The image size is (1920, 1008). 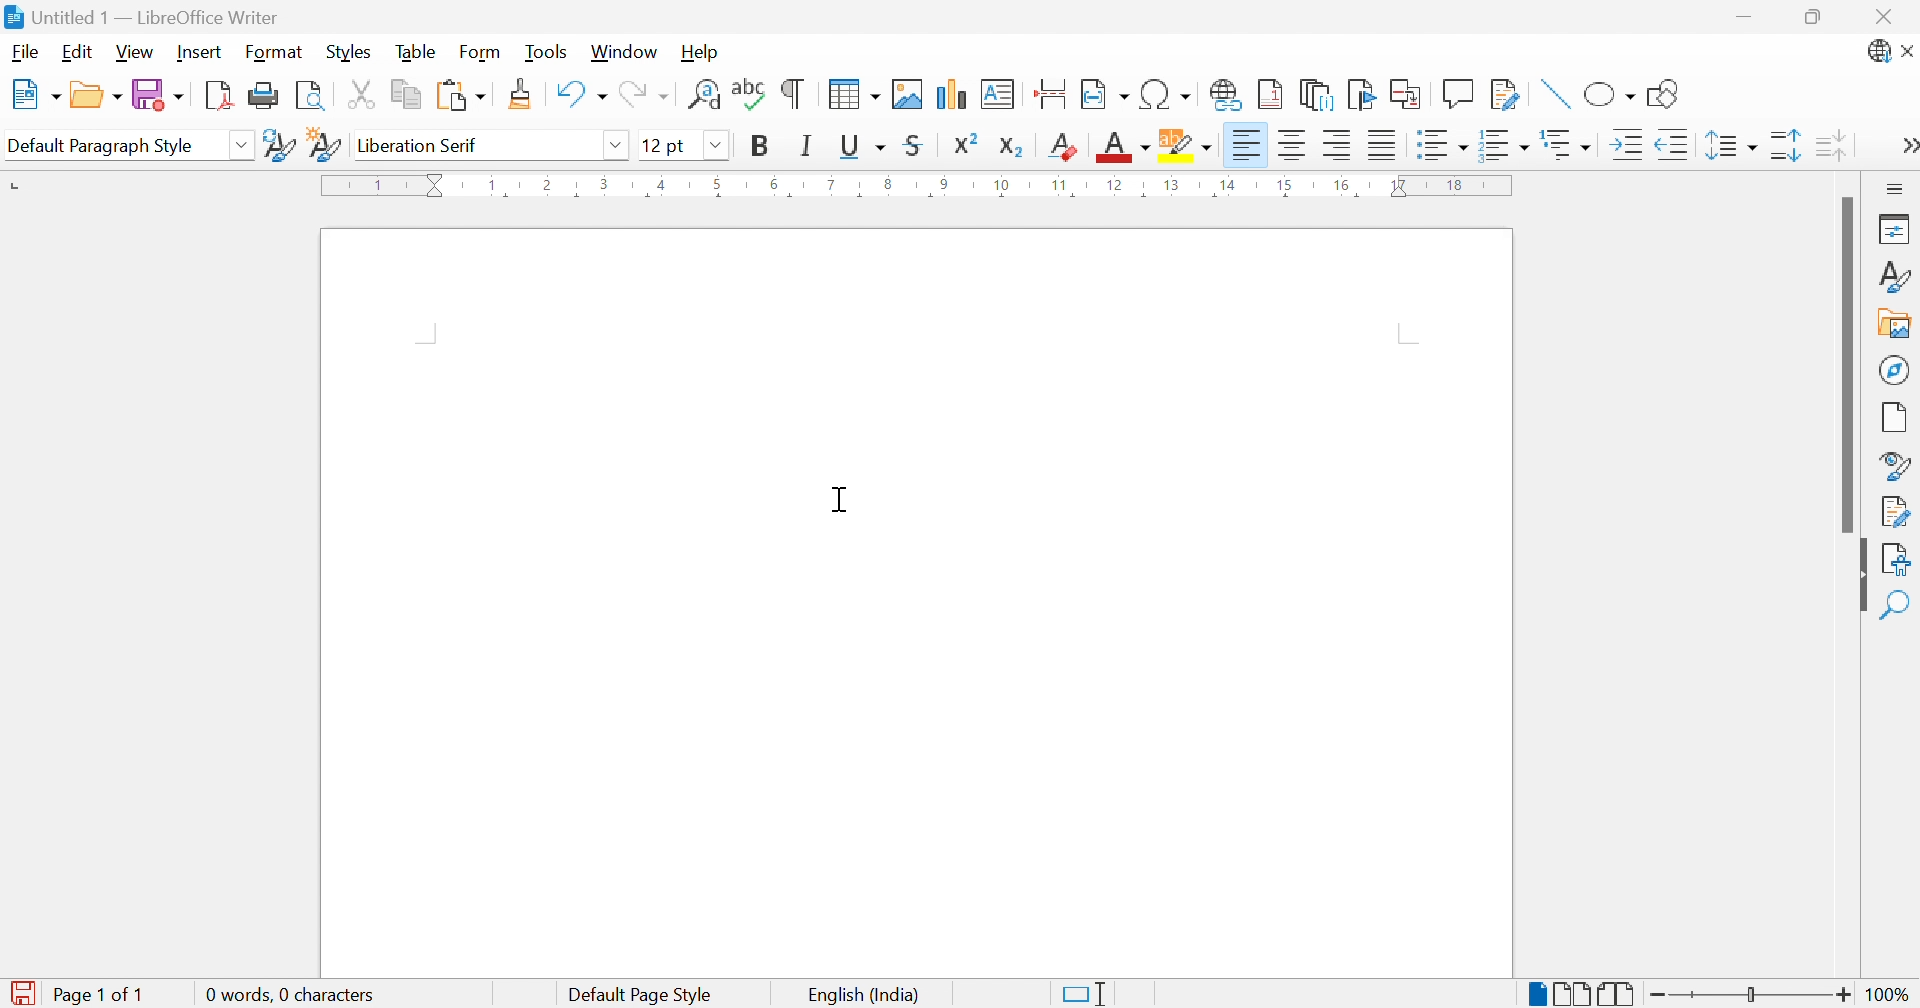 What do you see at coordinates (616, 143) in the screenshot?
I see `Drop down` at bounding box center [616, 143].